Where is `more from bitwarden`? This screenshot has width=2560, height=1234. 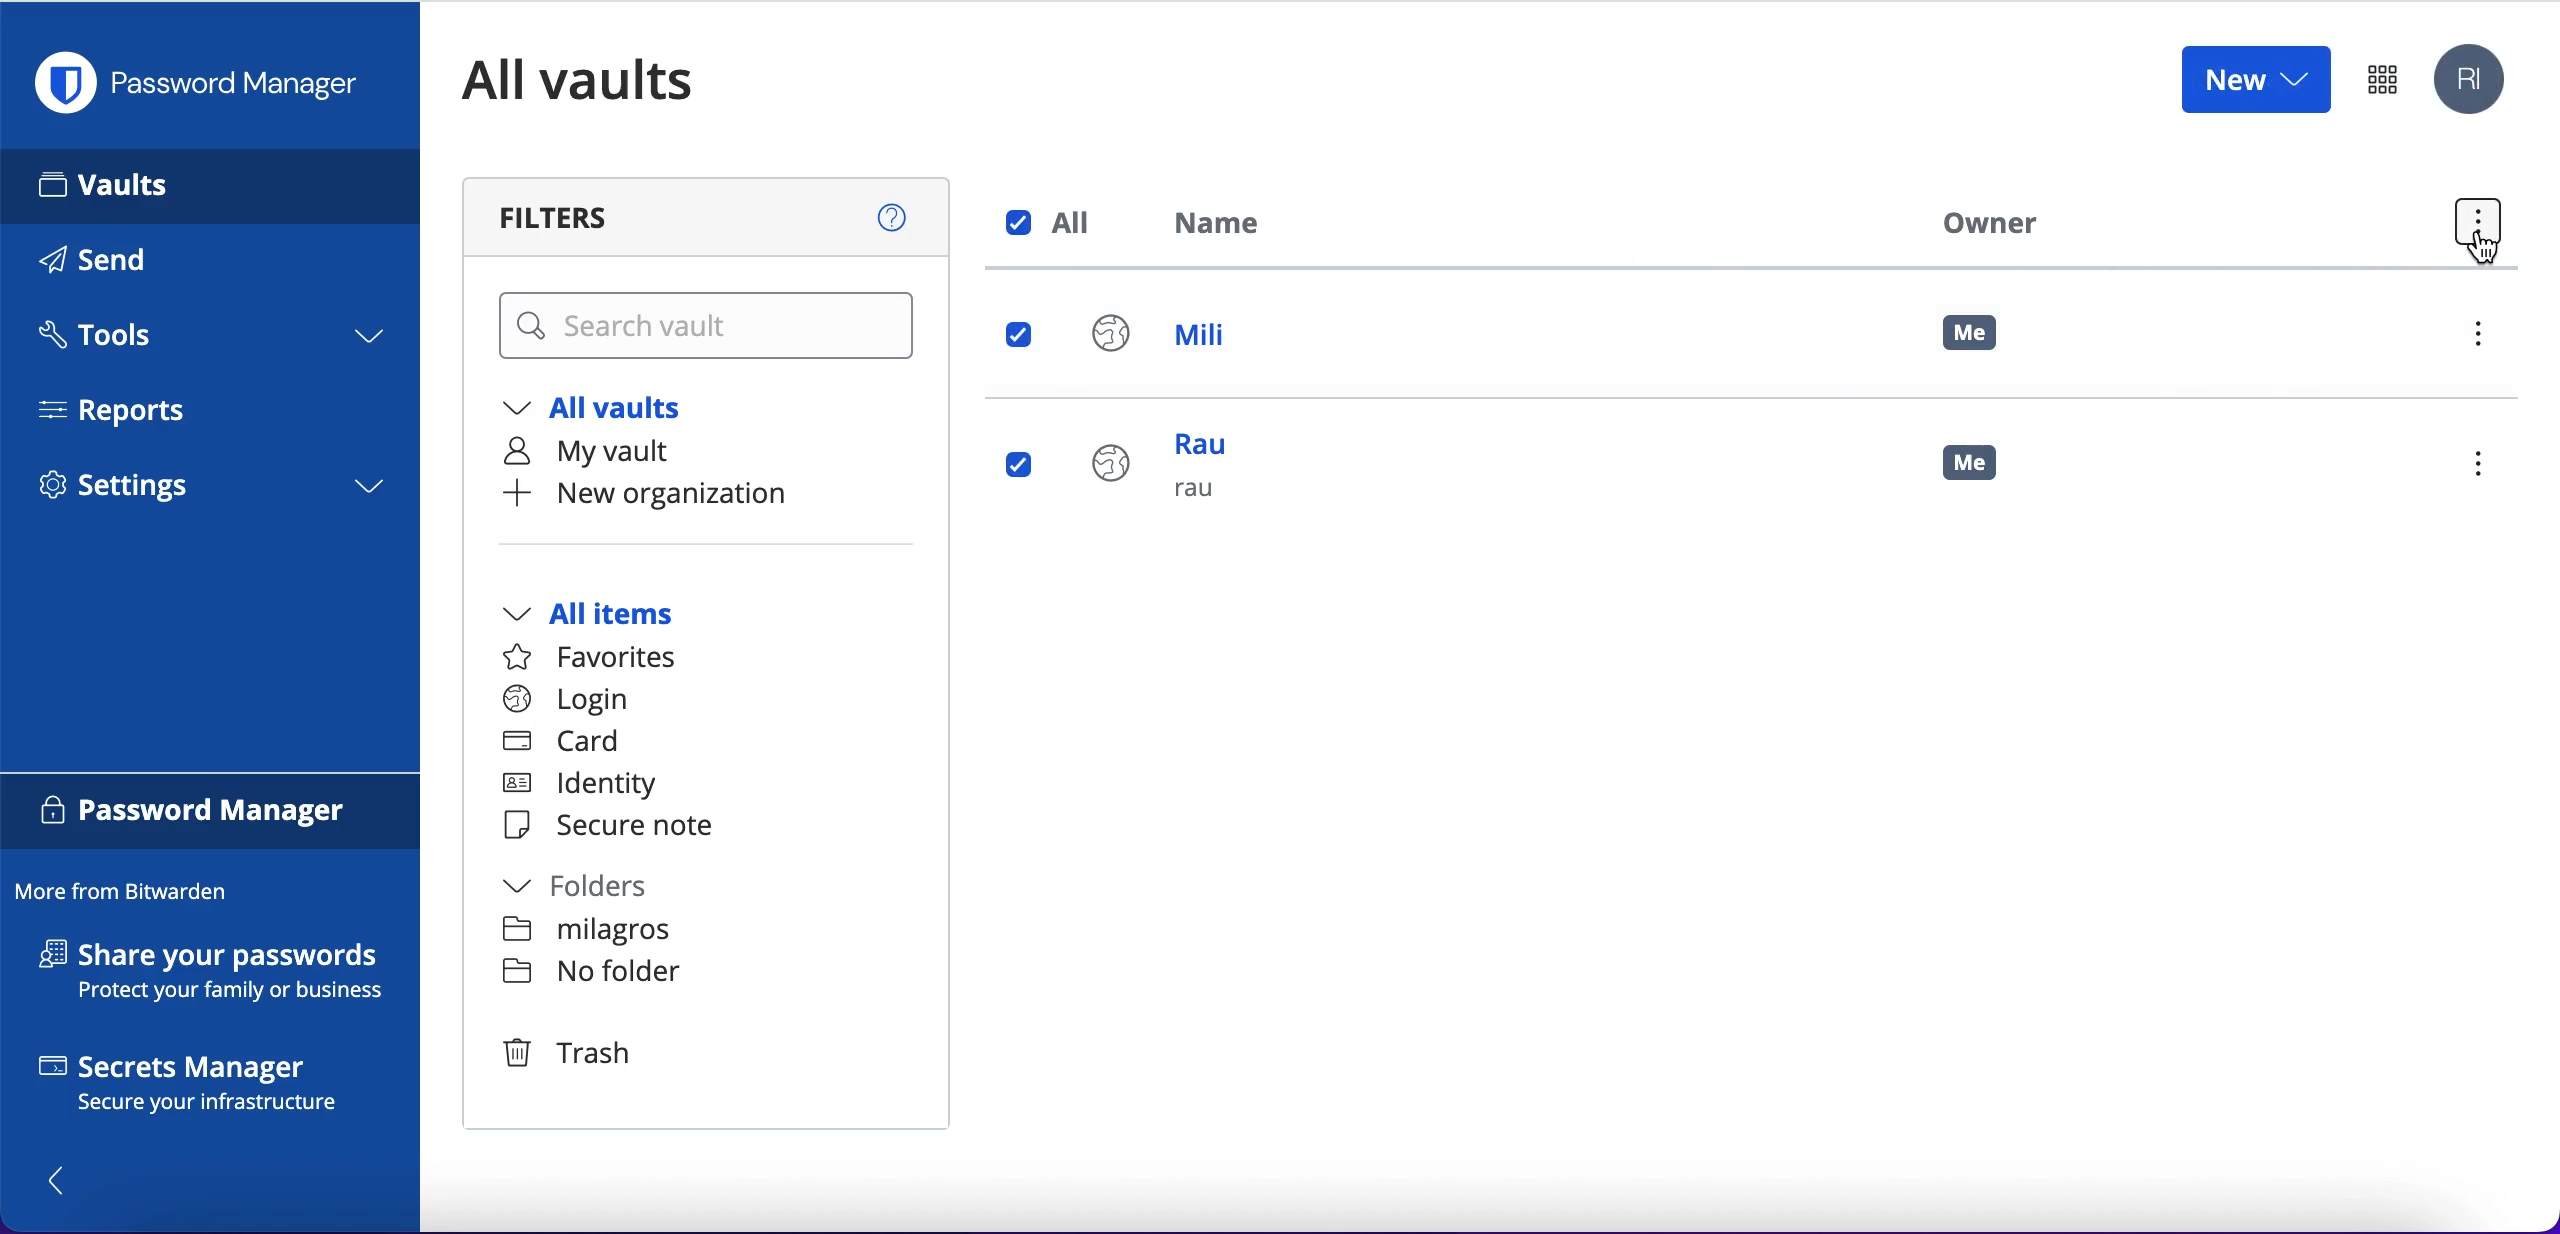 more from bitwarden is located at coordinates (131, 893).